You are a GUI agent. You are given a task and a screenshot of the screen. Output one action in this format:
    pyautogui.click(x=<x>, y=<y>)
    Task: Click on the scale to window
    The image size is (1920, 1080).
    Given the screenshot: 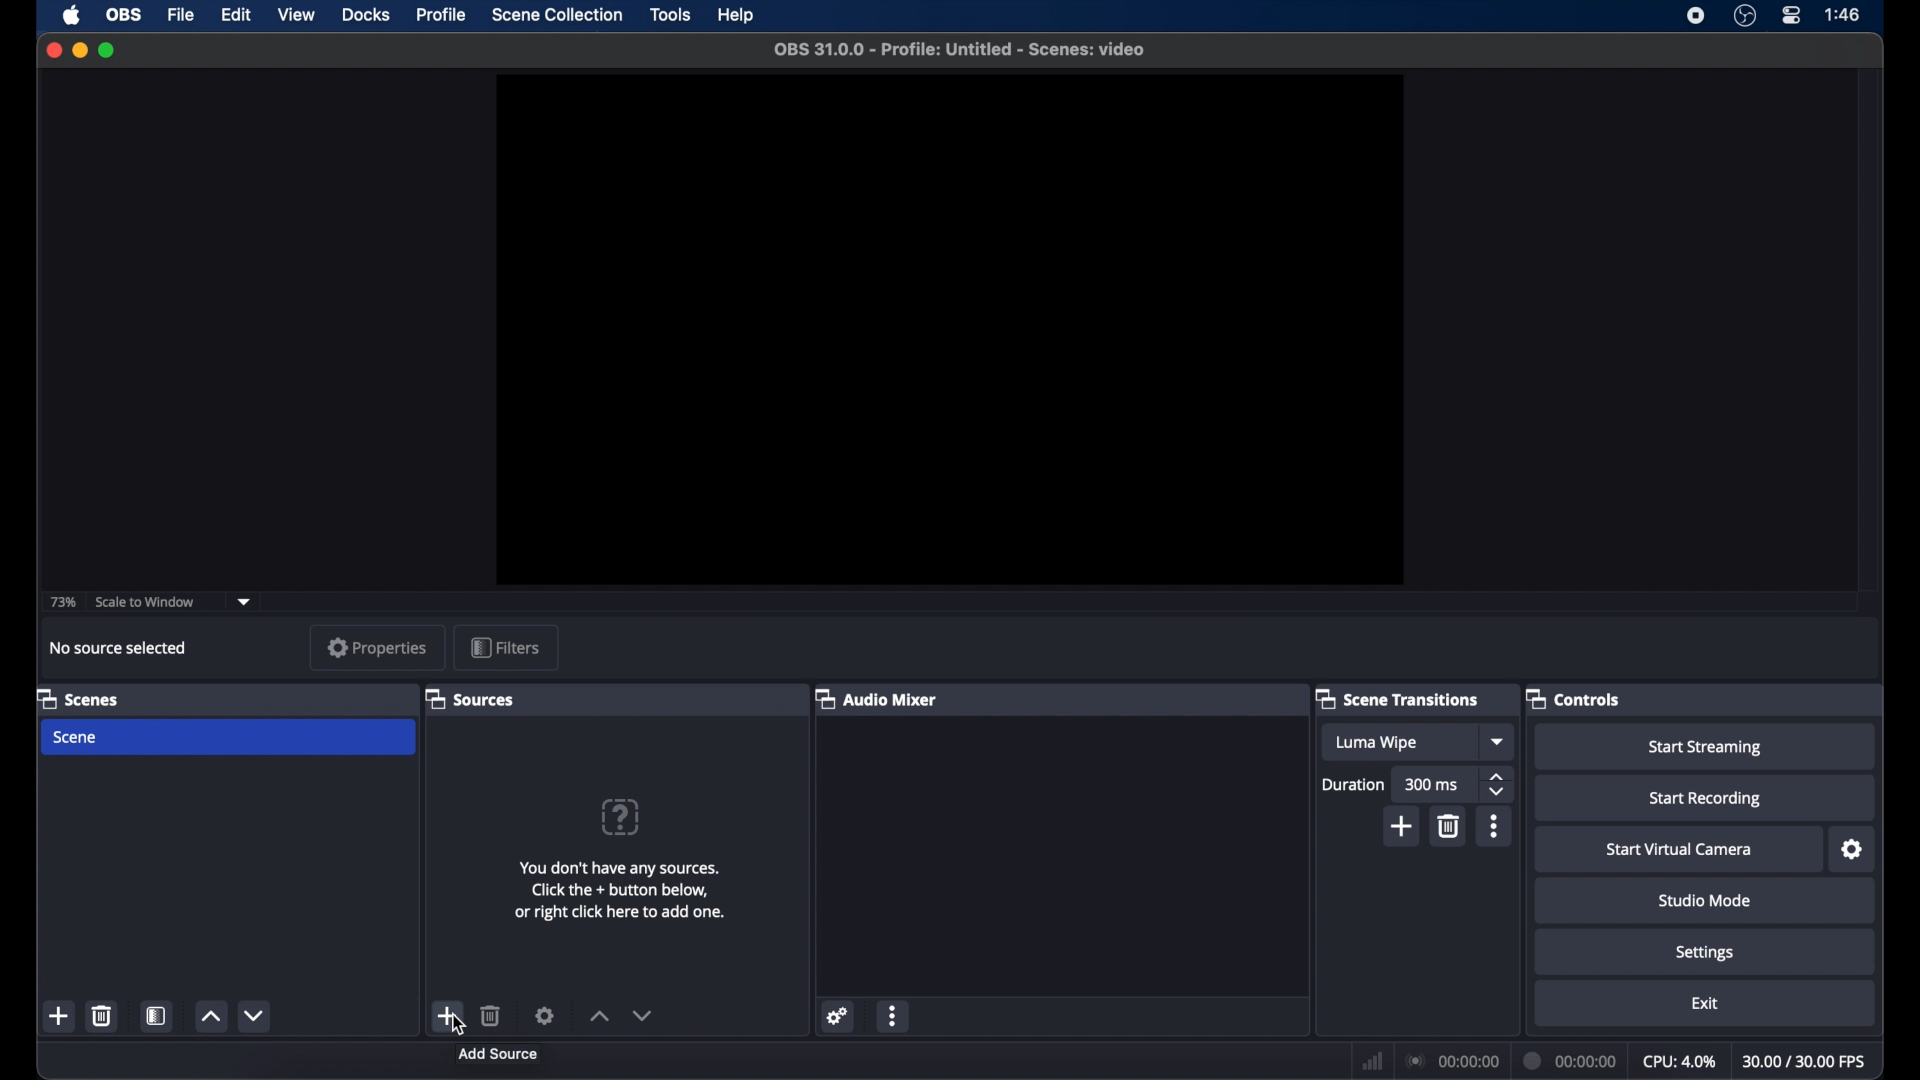 What is the action you would take?
    pyautogui.click(x=145, y=602)
    